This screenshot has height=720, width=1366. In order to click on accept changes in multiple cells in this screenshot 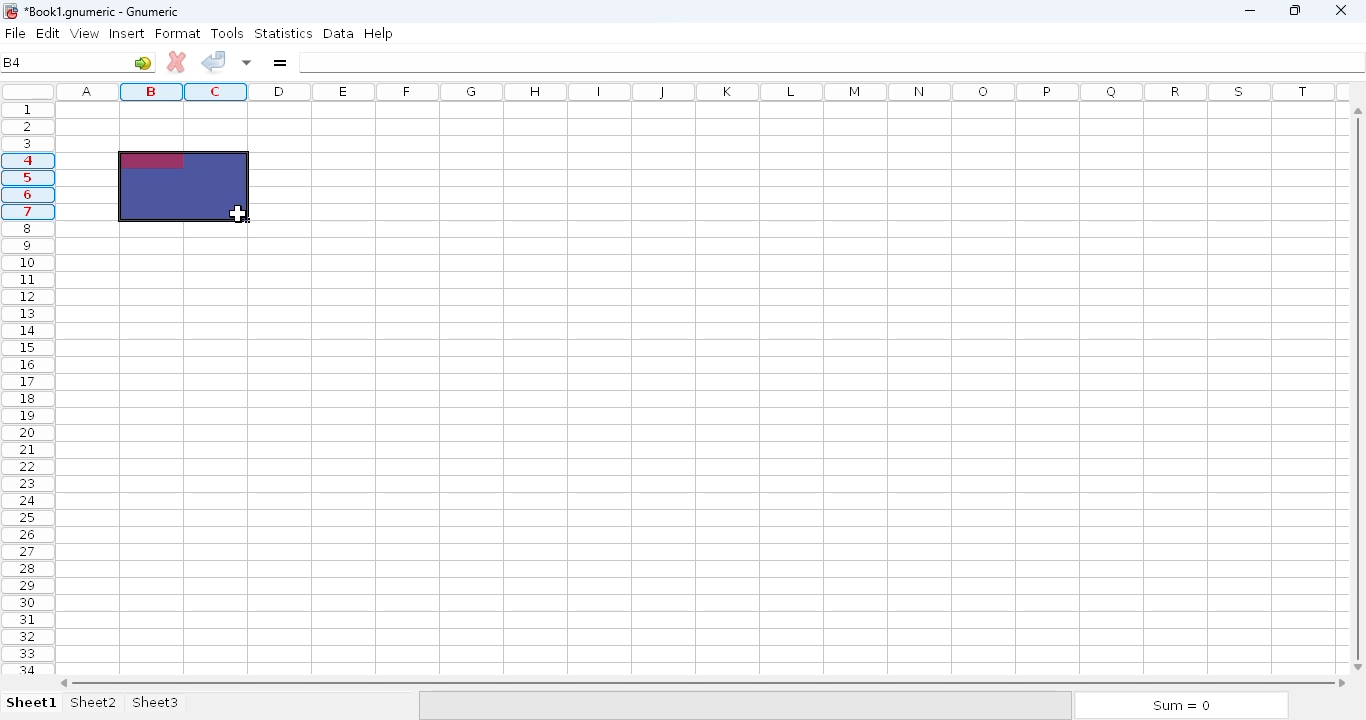, I will do `click(247, 62)`.